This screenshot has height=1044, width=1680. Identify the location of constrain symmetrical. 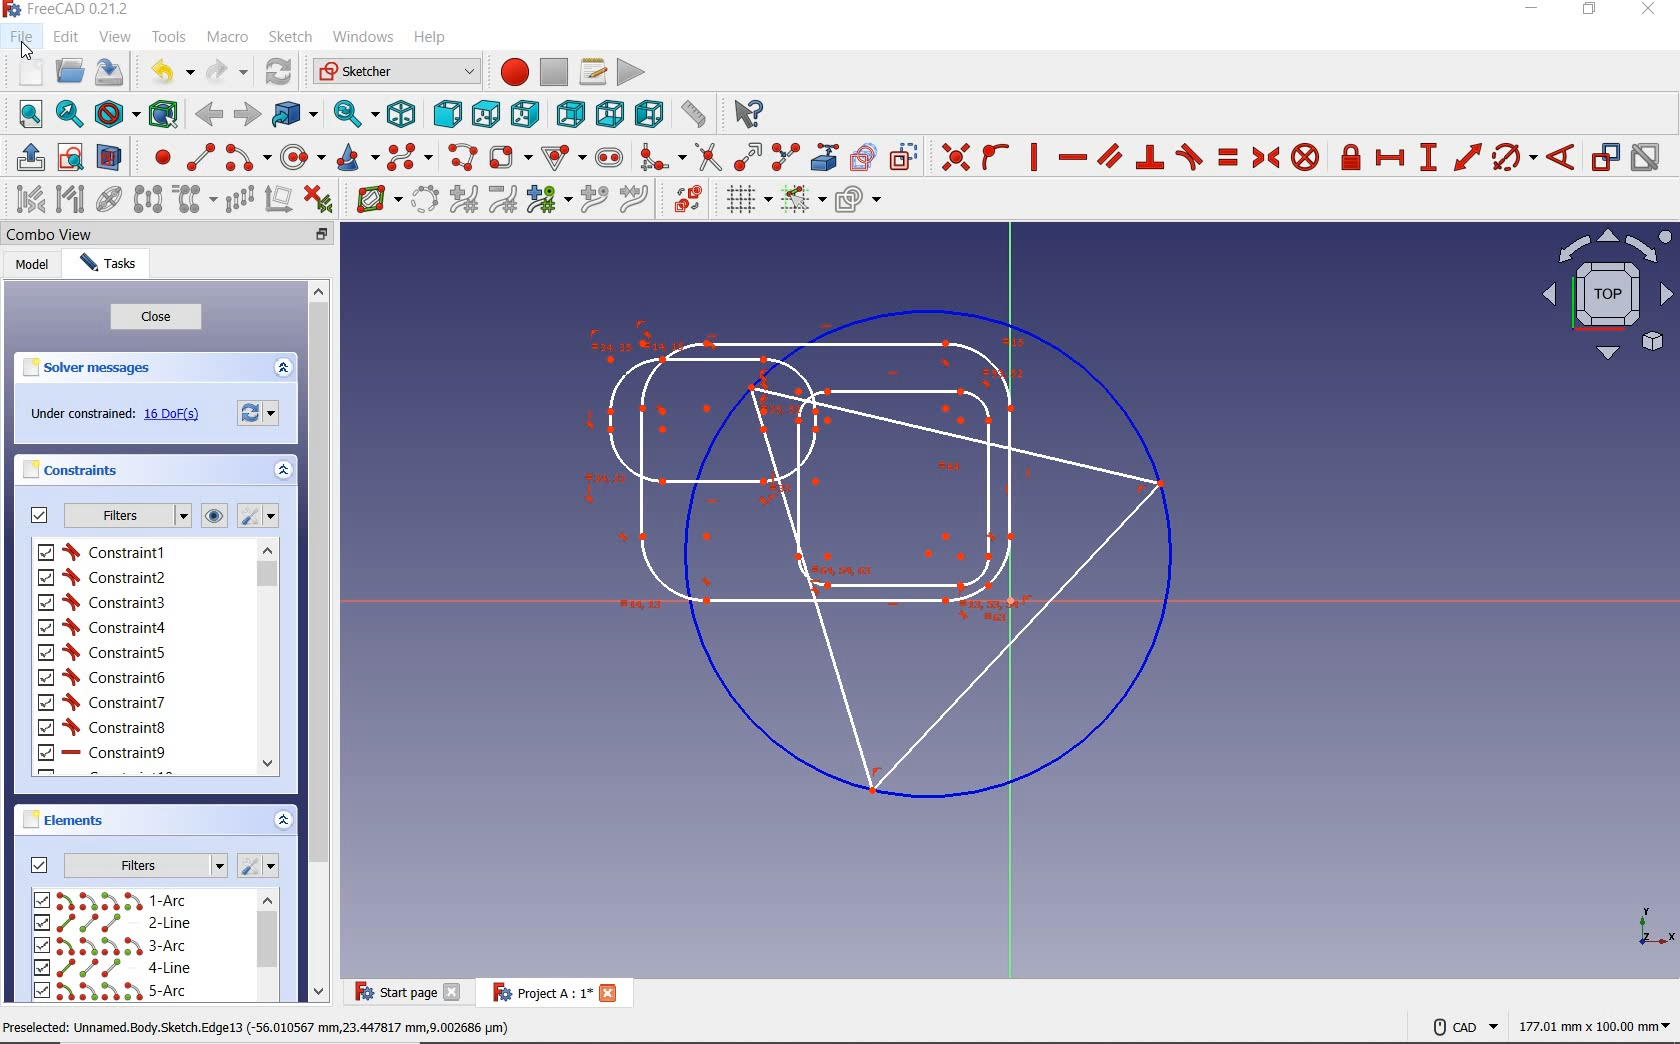
(1265, 157).